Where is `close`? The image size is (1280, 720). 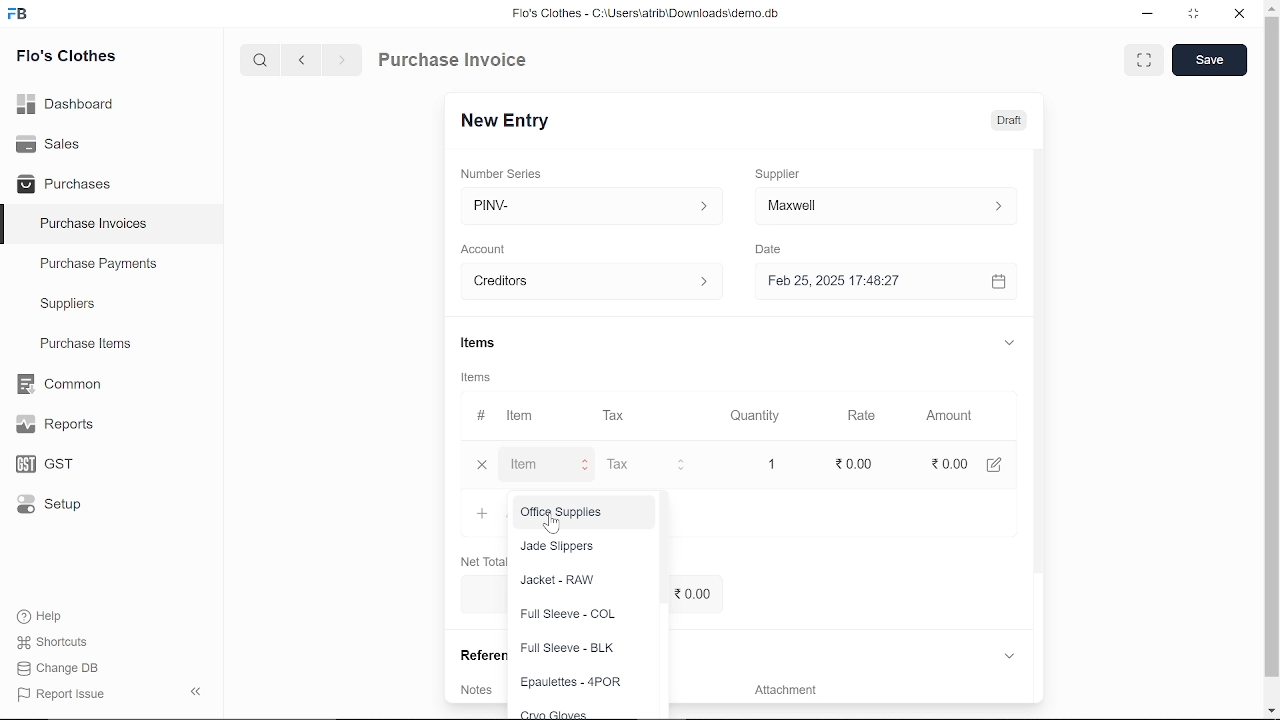 close is located at coordinates (486, 464).